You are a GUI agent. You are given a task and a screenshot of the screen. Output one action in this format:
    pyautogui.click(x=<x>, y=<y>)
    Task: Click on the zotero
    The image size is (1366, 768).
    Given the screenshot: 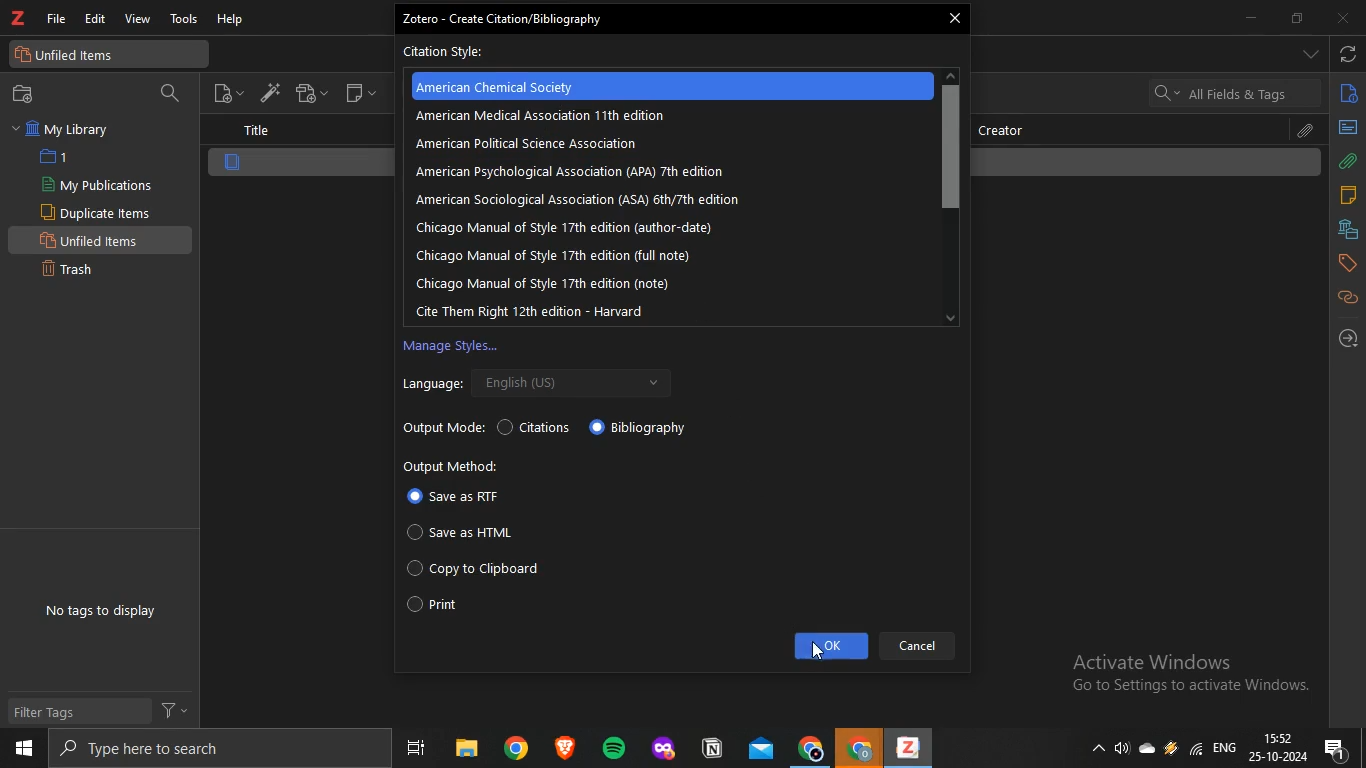 What is the action you would take?
    pyautogui.click(x=905, y=749)
    